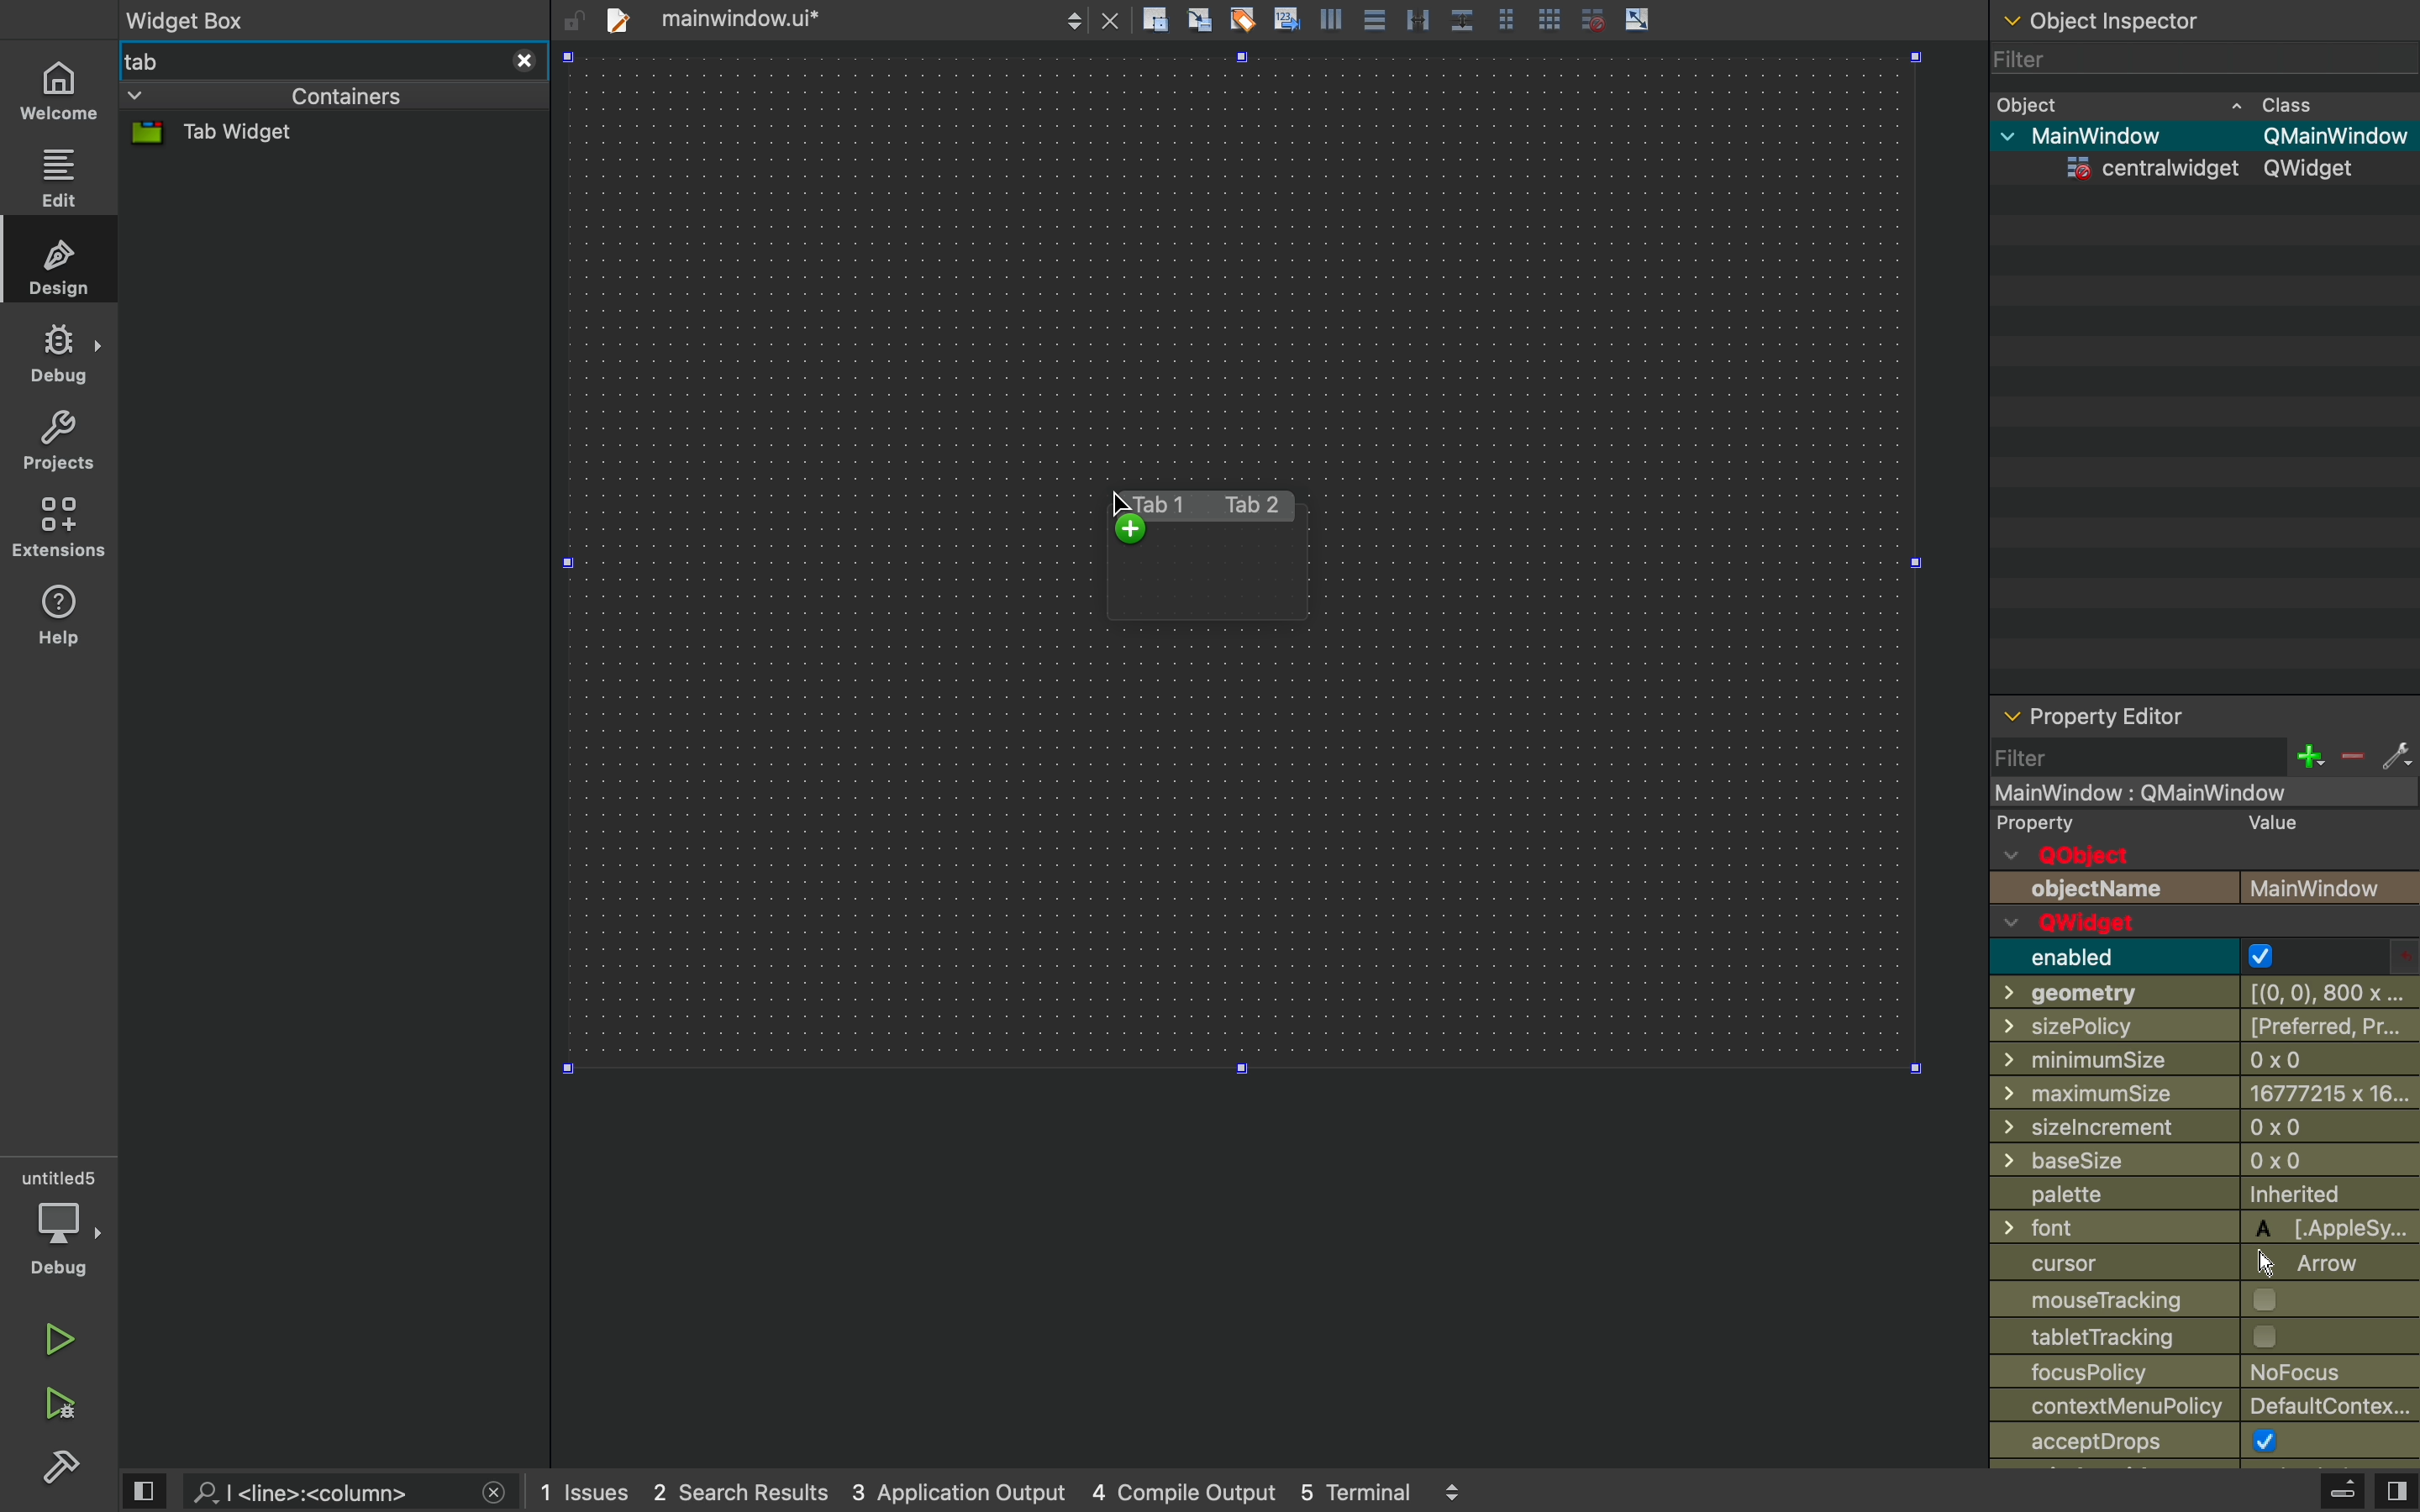 Image resolution: width=2420 pixels, height=1512 pixels. What do you see at coordinates (2200, 994) in the screenshot?
I see `geometry` at bounding box center [2200, 994].